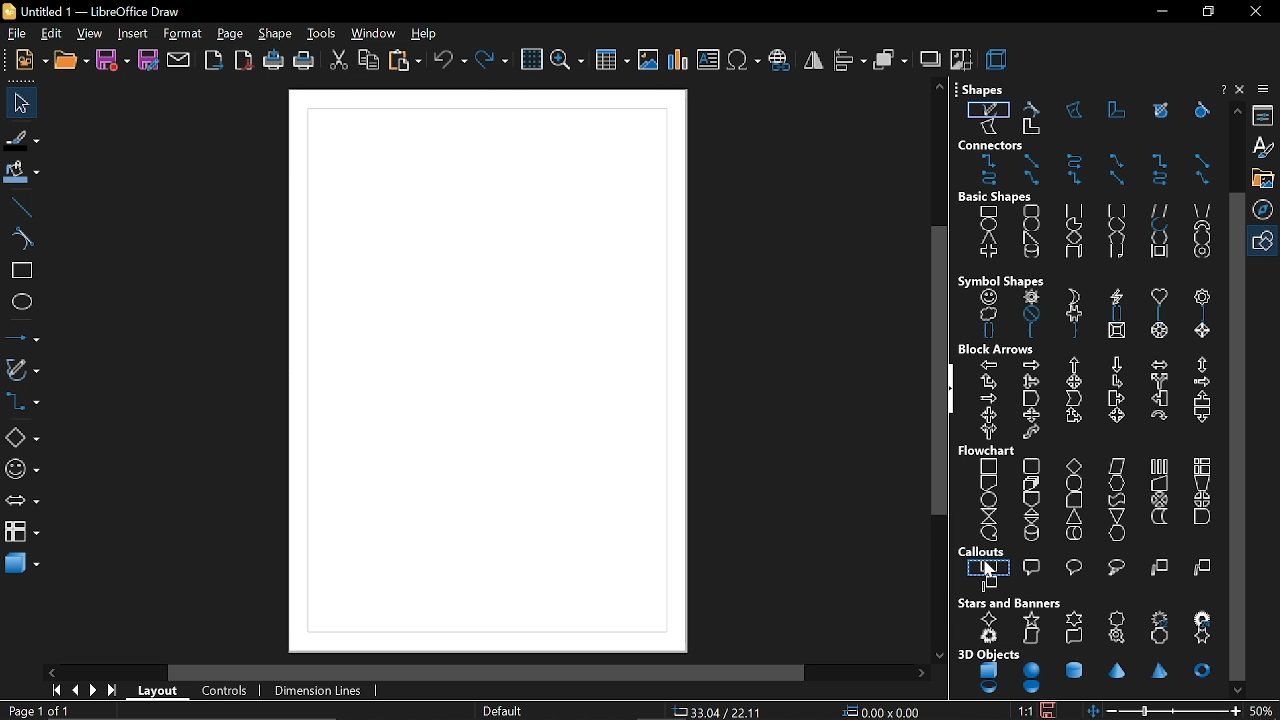  I want to click on cone, so click(1119, 670).